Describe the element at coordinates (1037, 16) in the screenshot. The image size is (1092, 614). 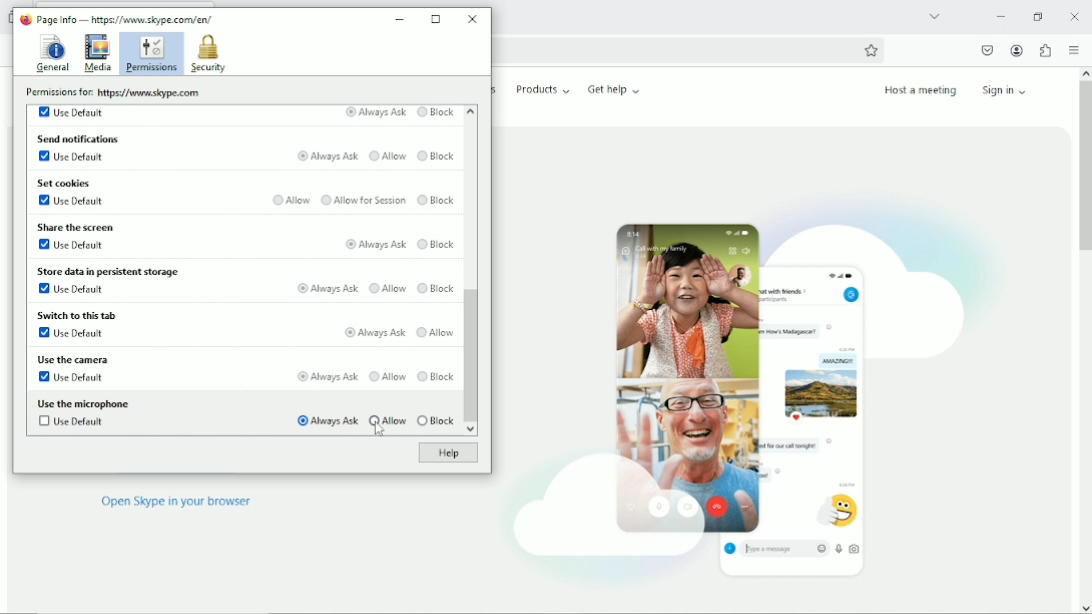
I see `Restore down` at that location.